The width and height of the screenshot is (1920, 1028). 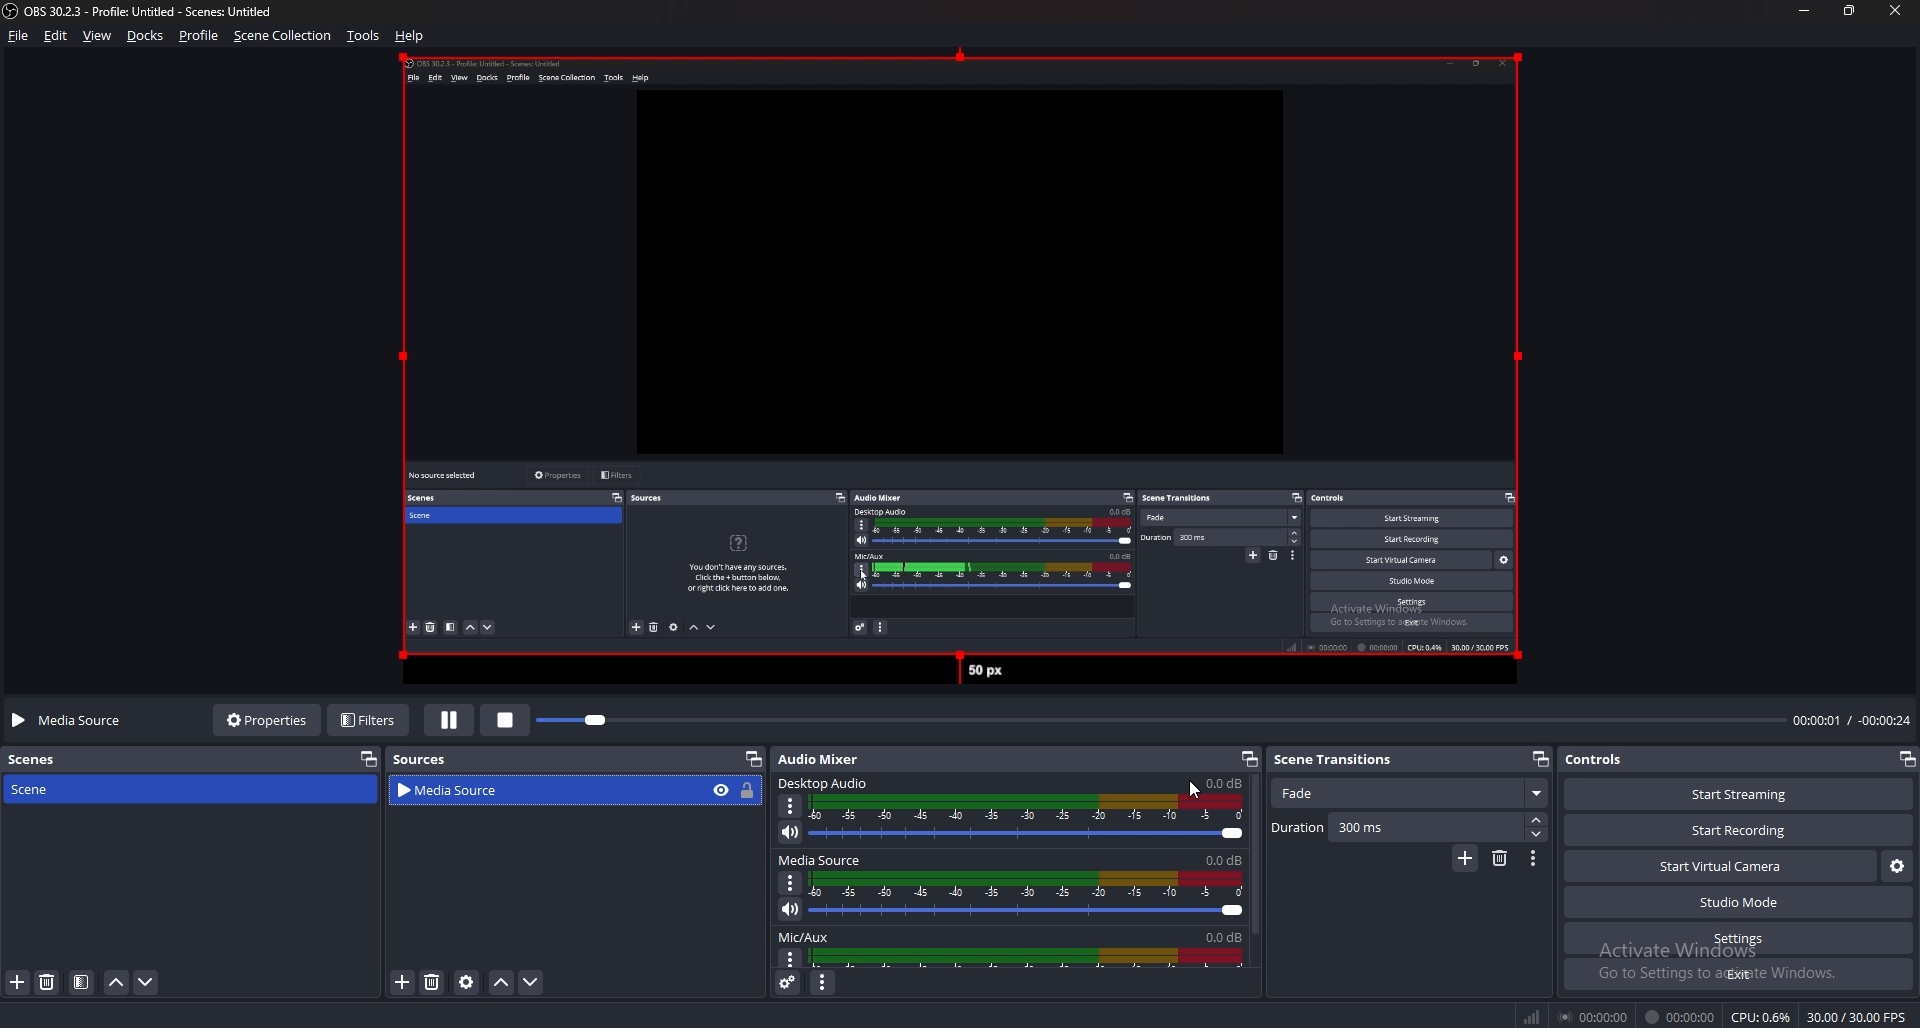 What do you see at coordinates (822, 784) in the screenshot?
I see `desktop audio` at bounding box center [822, 784].